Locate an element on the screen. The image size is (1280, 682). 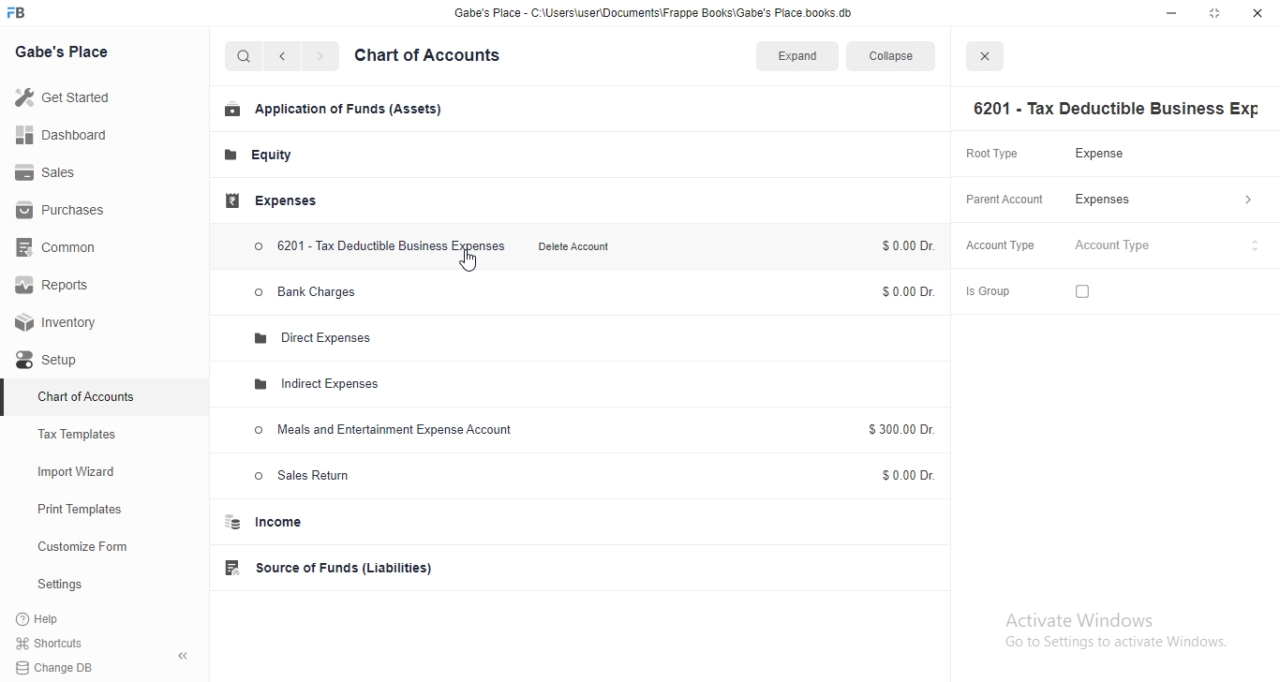
Is Group is located at coordinates (1041, 290).